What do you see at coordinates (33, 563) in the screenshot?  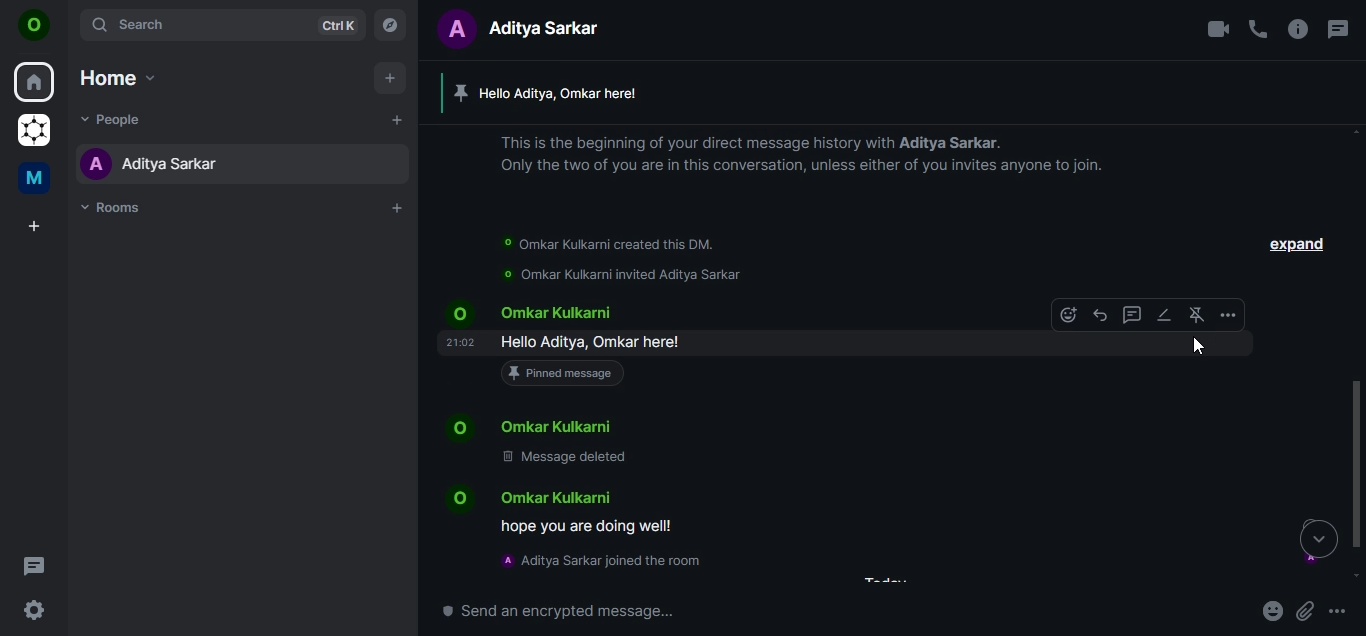 I see `threads` at bounding box center [33, 563].